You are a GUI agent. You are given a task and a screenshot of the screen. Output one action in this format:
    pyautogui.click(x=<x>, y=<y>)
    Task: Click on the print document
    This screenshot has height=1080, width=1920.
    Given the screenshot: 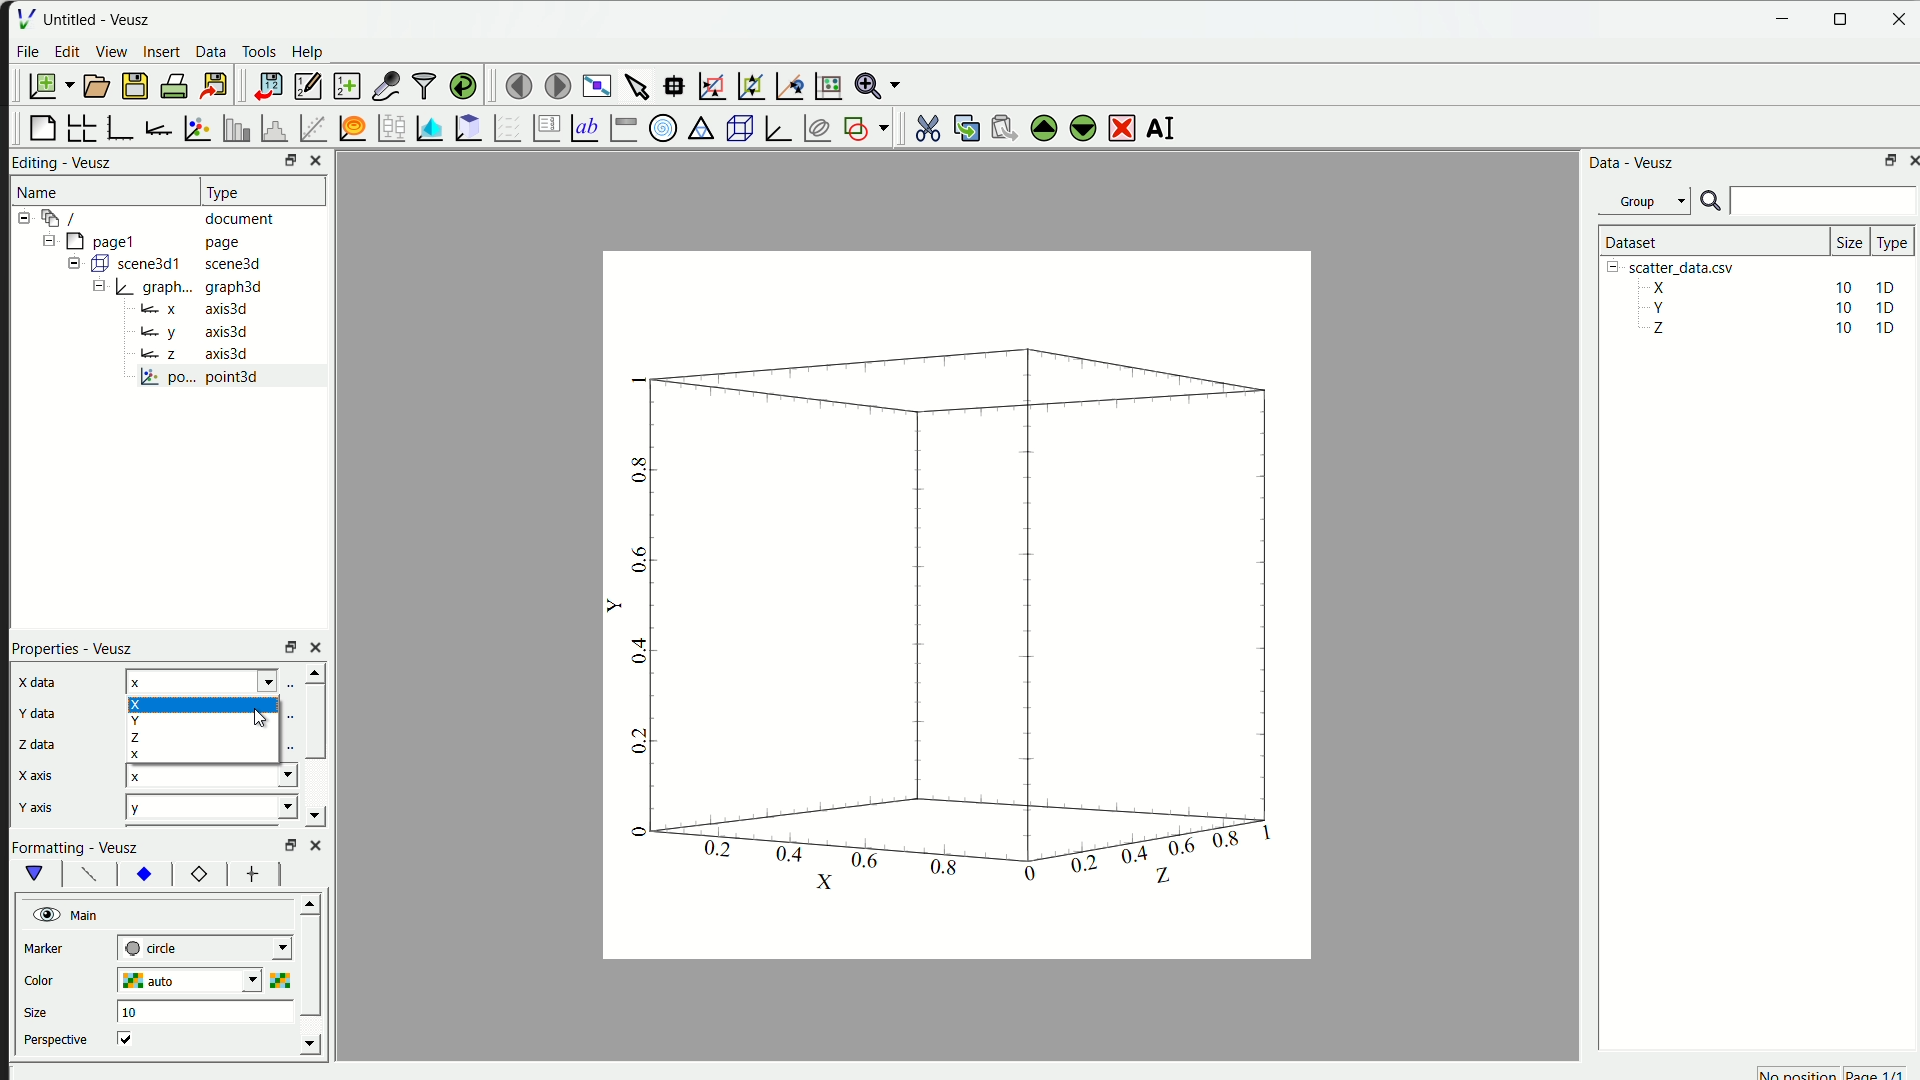 What is the action you would take?
    pyautogui.click(x=174, y=86)
    